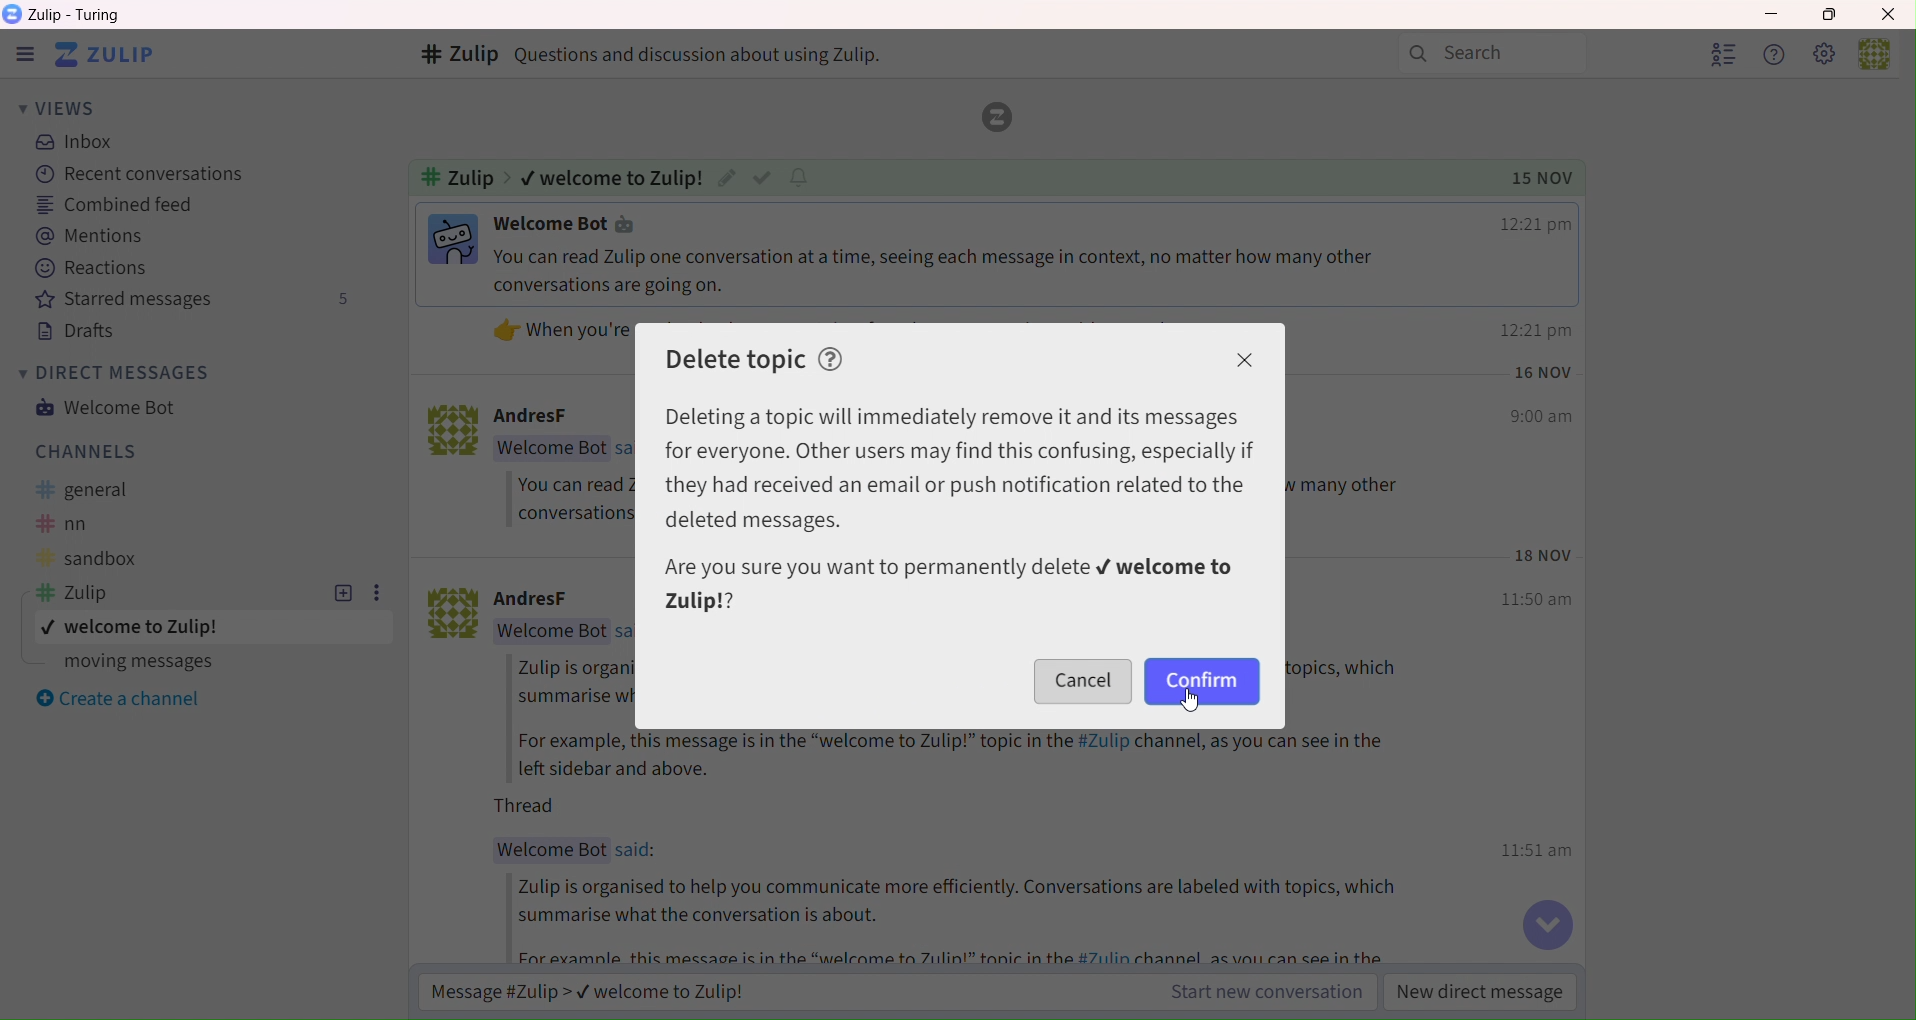  What do you see at coordinates (186, 298) in the screenshot?
I see `Starred messages` at bounding box center [186, 298].